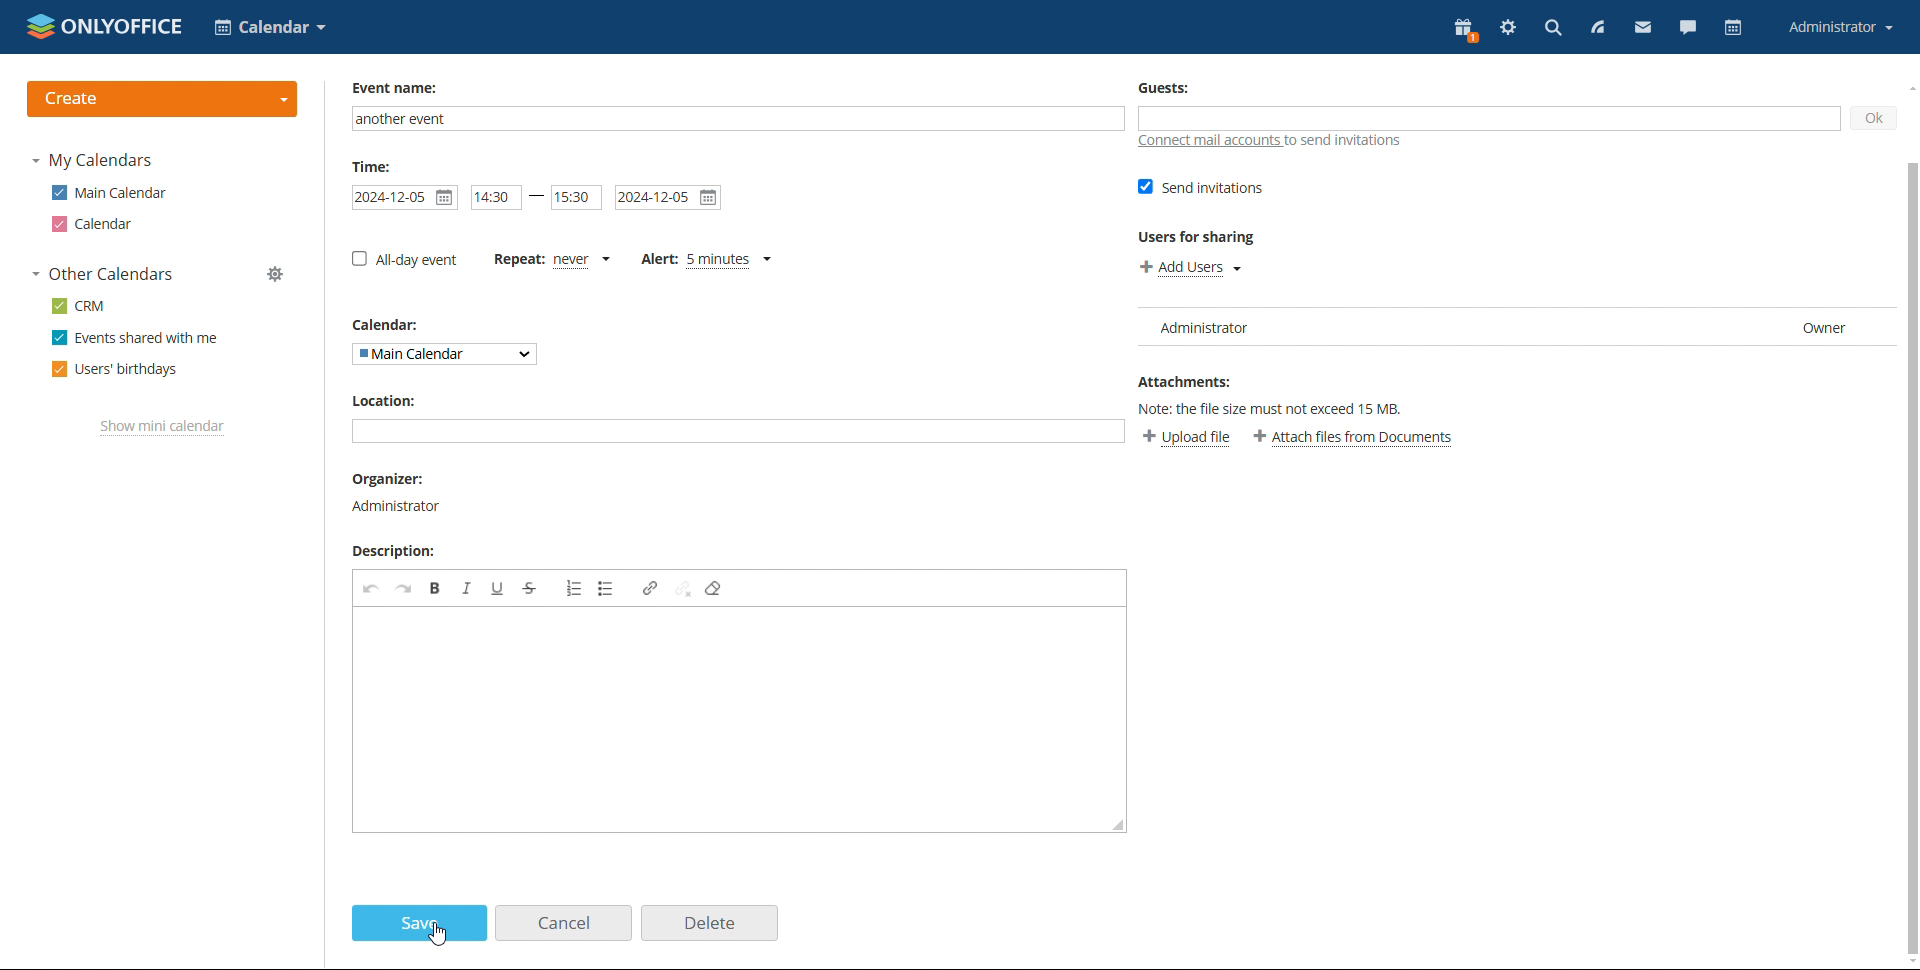 The width and height of the screenshot is (1920, 970). What do you see at coordinates (1506, 327) in the screenshot?
I see `user list` at bounding box center [1506, 327].